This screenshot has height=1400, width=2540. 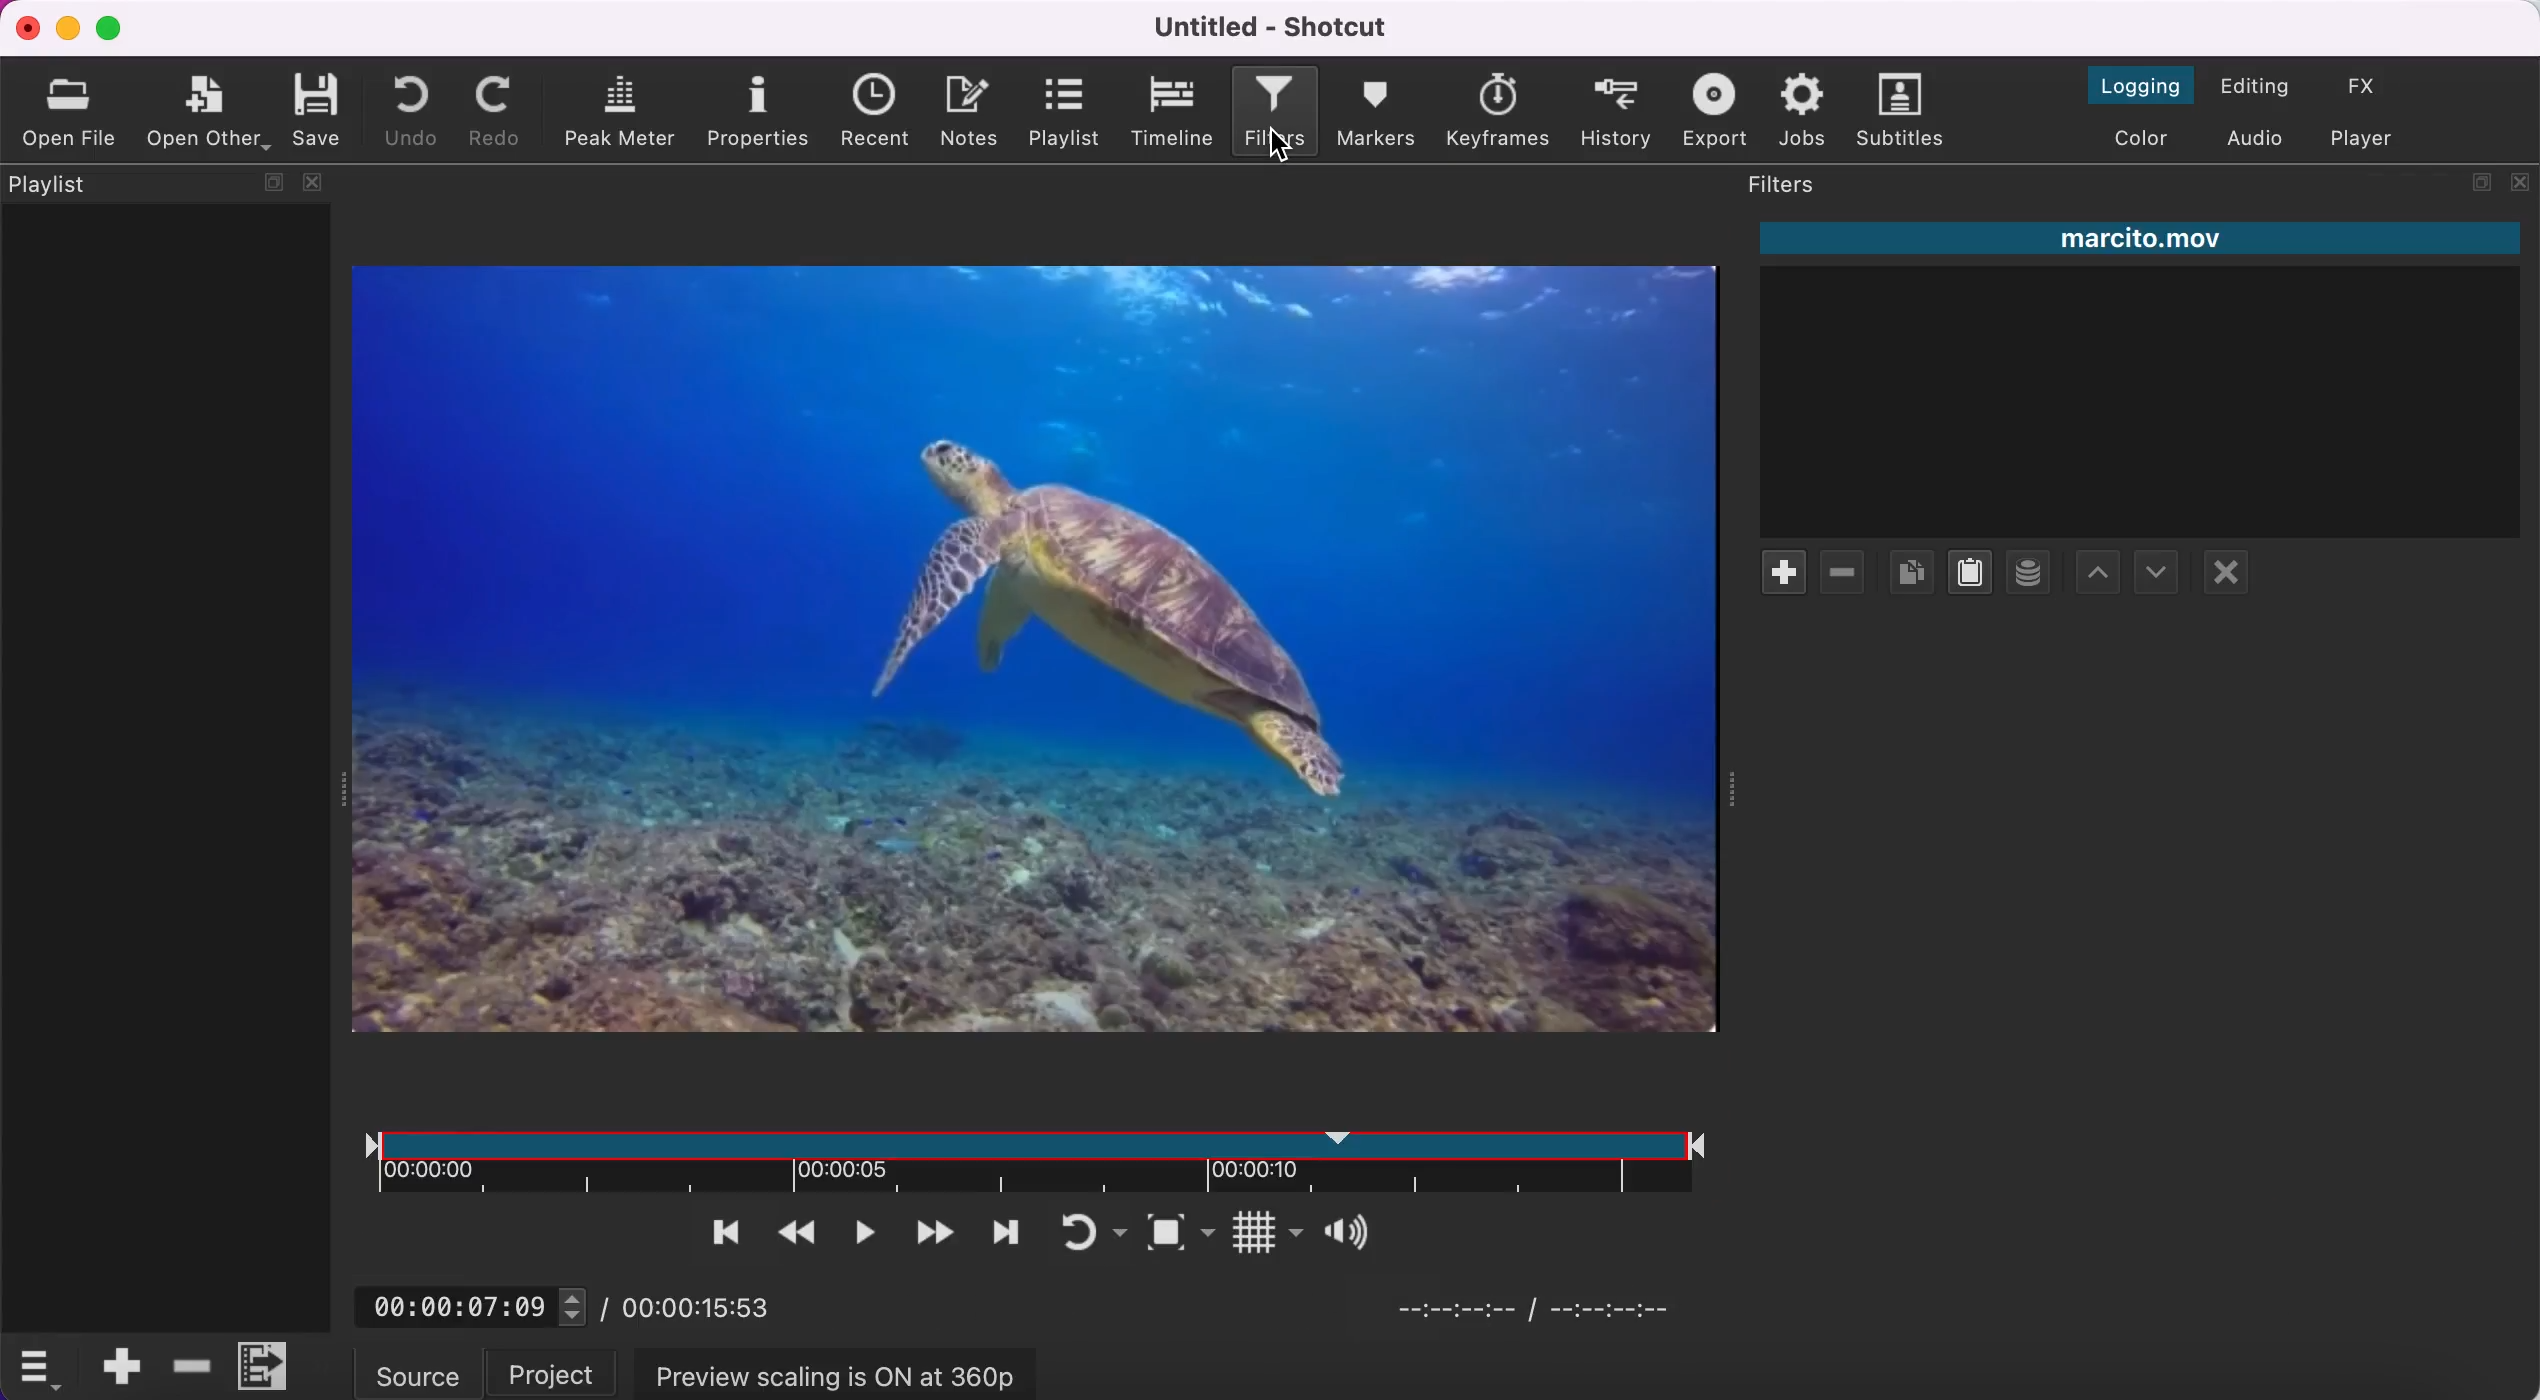 I want to click on redo, so click(x=498, y=110).